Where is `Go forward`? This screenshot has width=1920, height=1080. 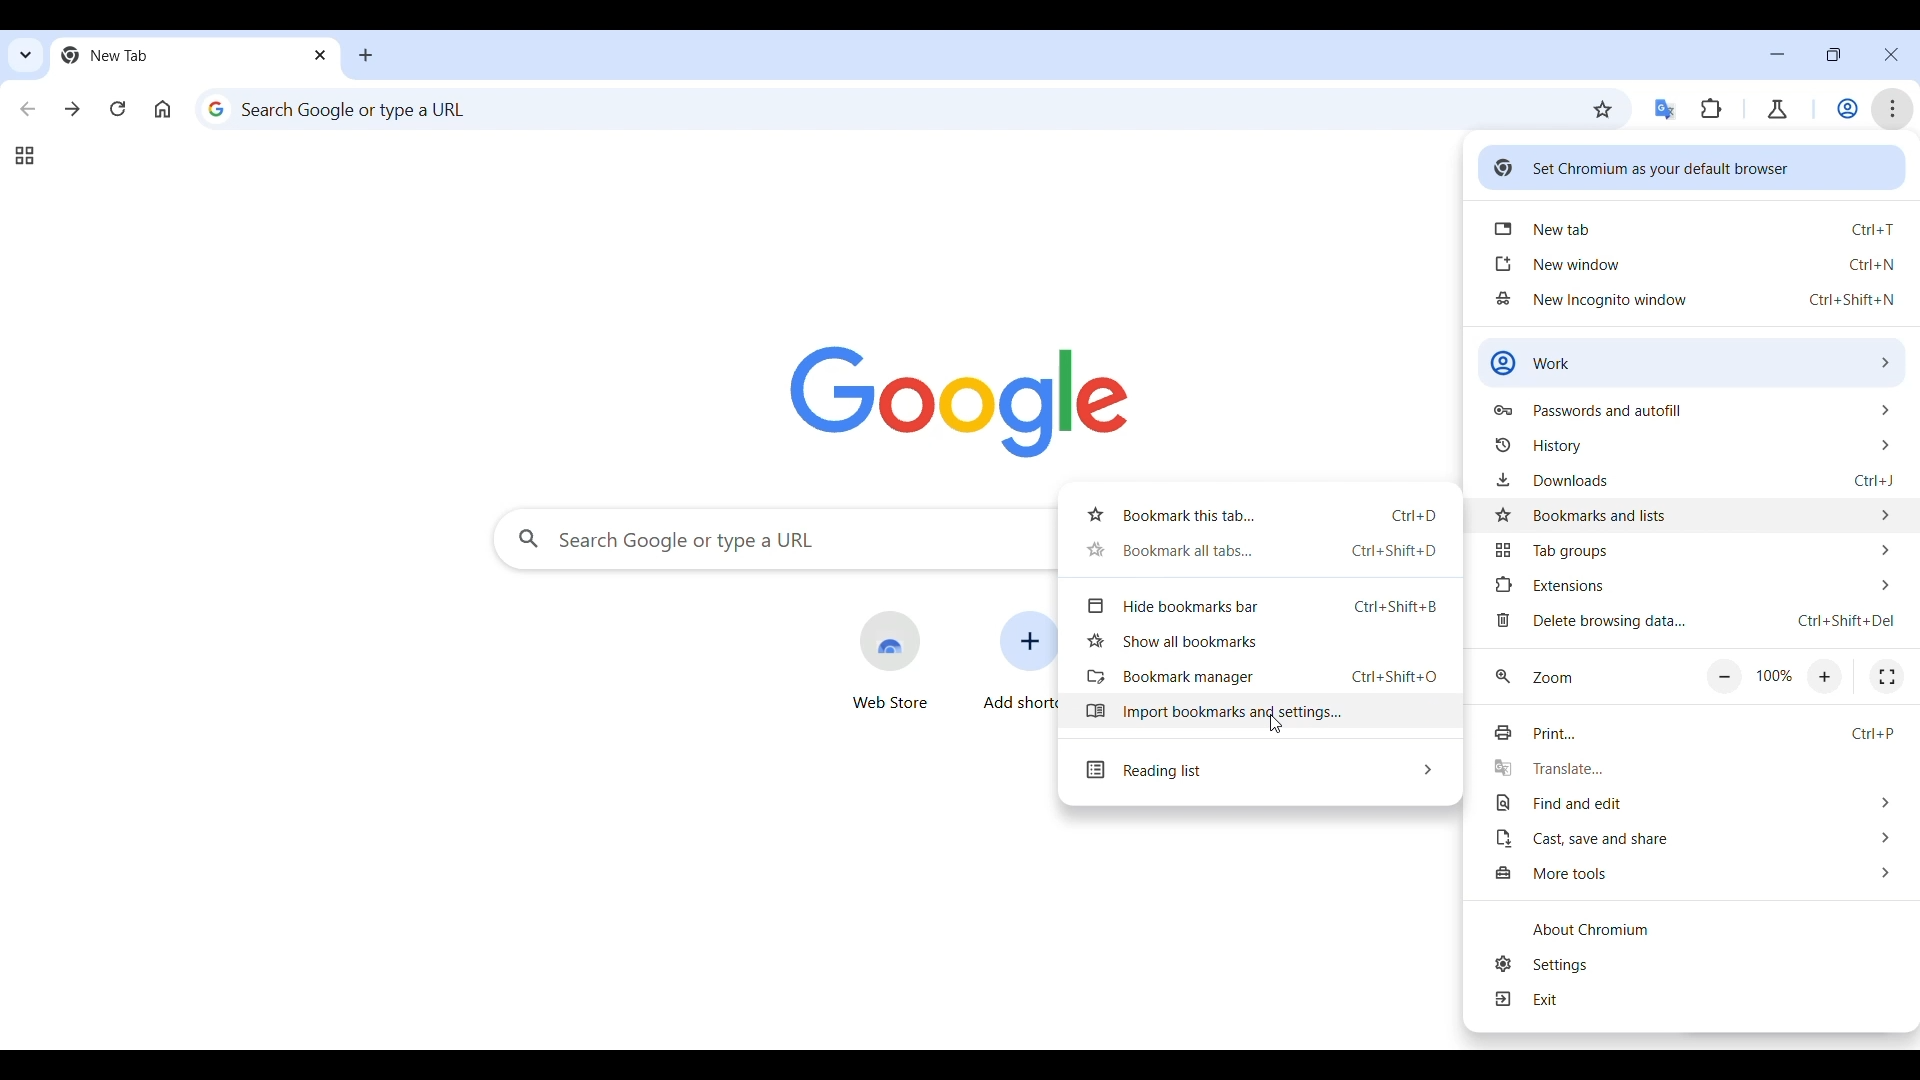 Go forward is located at coordinates (73, 108).